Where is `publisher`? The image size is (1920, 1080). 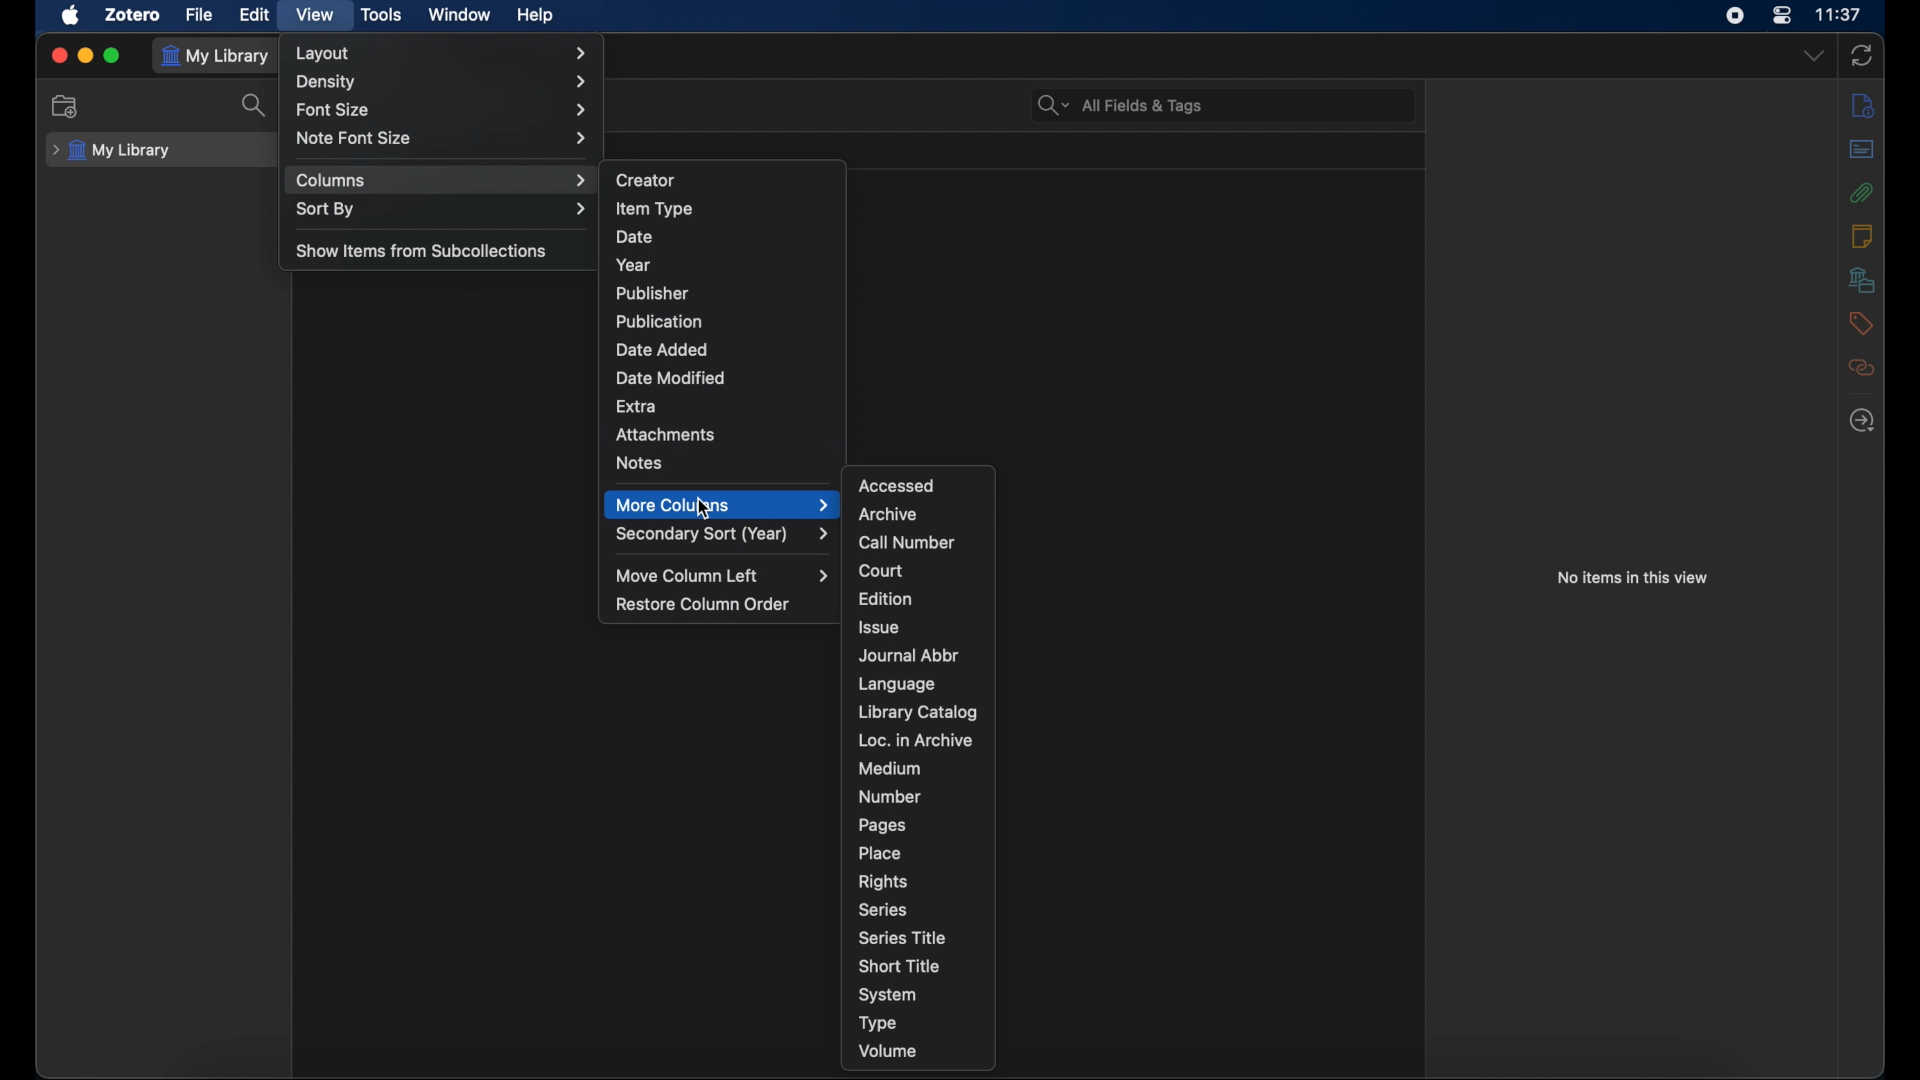
publisher is located at coordinates (653, 294).